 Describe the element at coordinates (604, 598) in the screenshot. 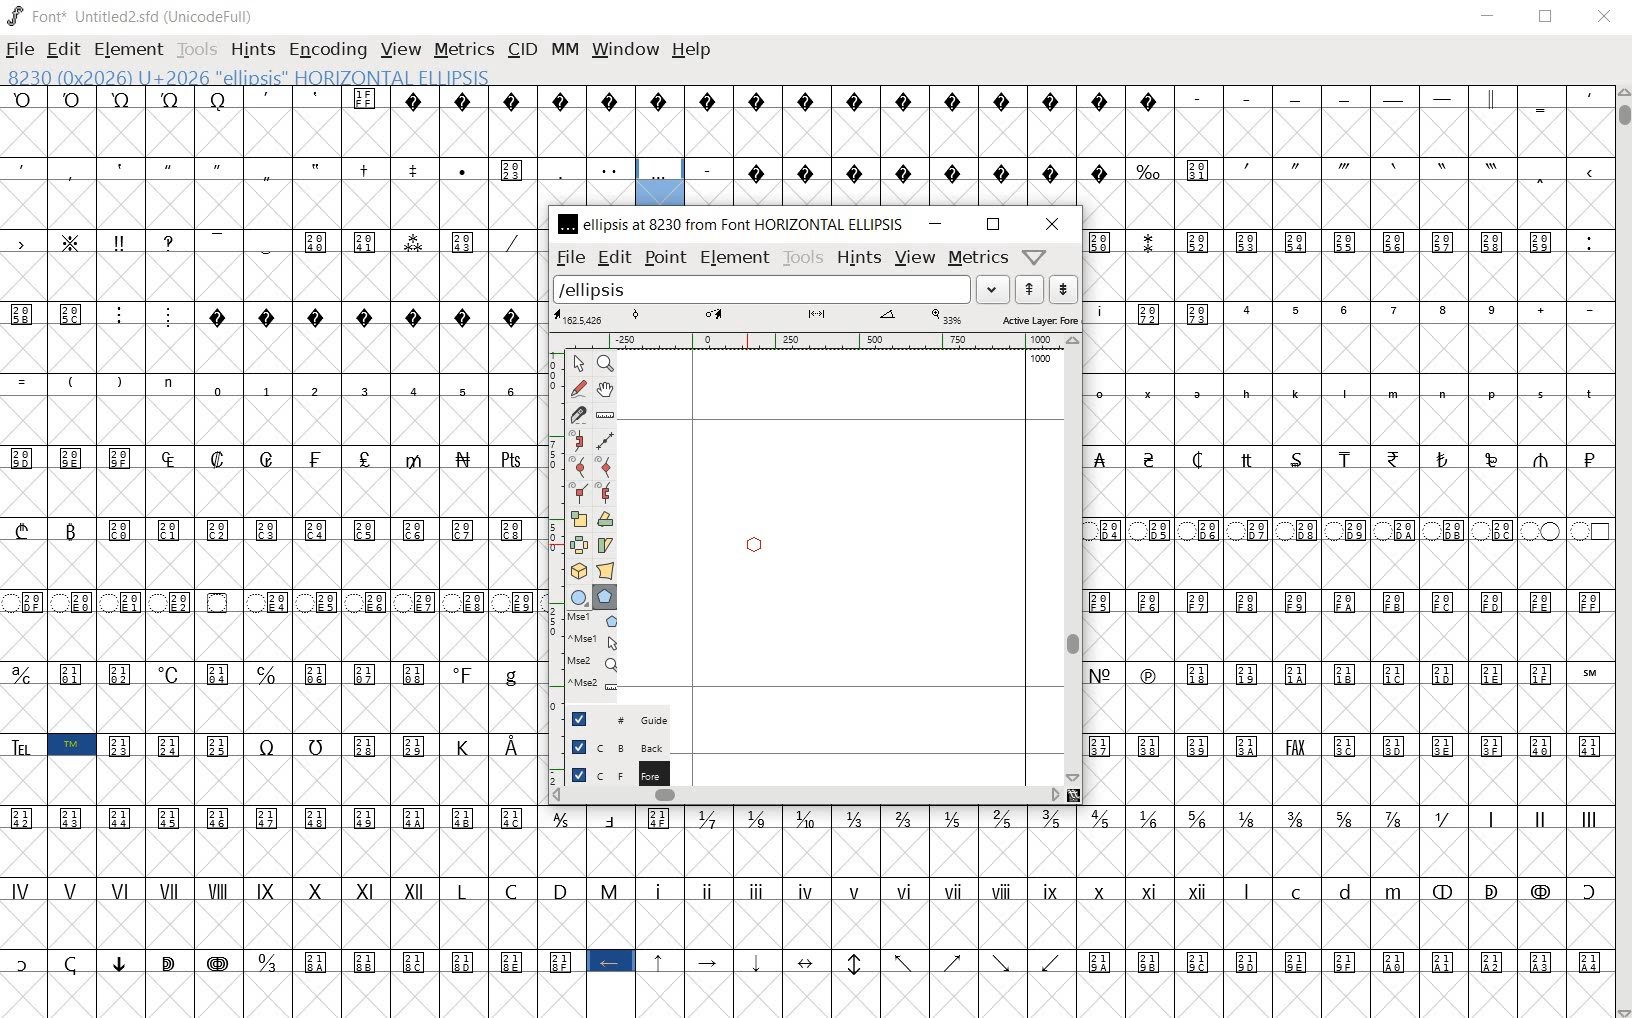

I see `polygon or star` at that location.